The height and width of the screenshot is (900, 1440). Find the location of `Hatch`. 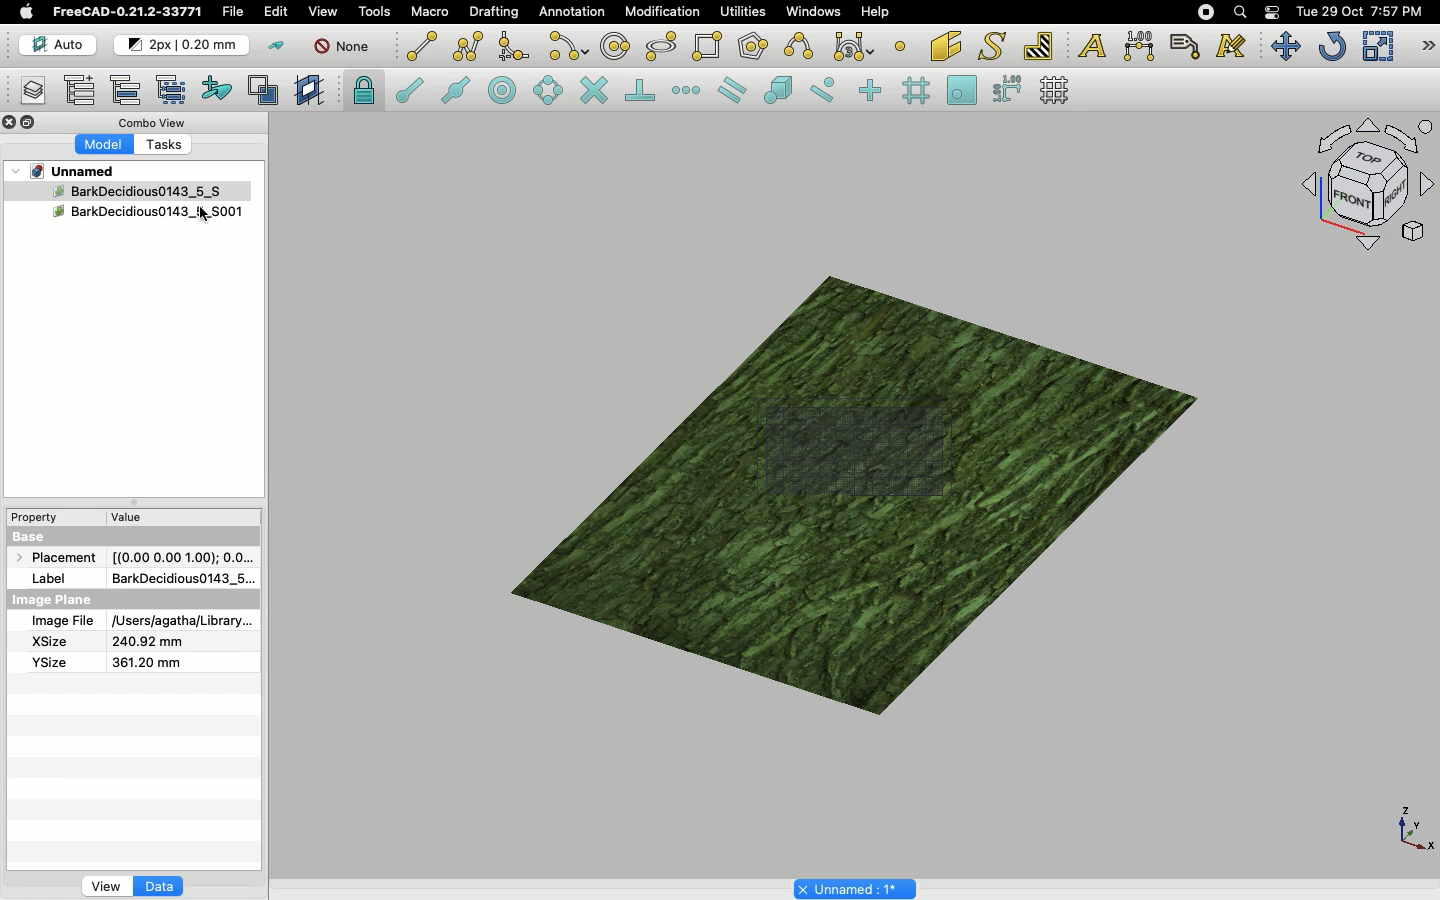

Hatch is located at coordinates (1039, 46).